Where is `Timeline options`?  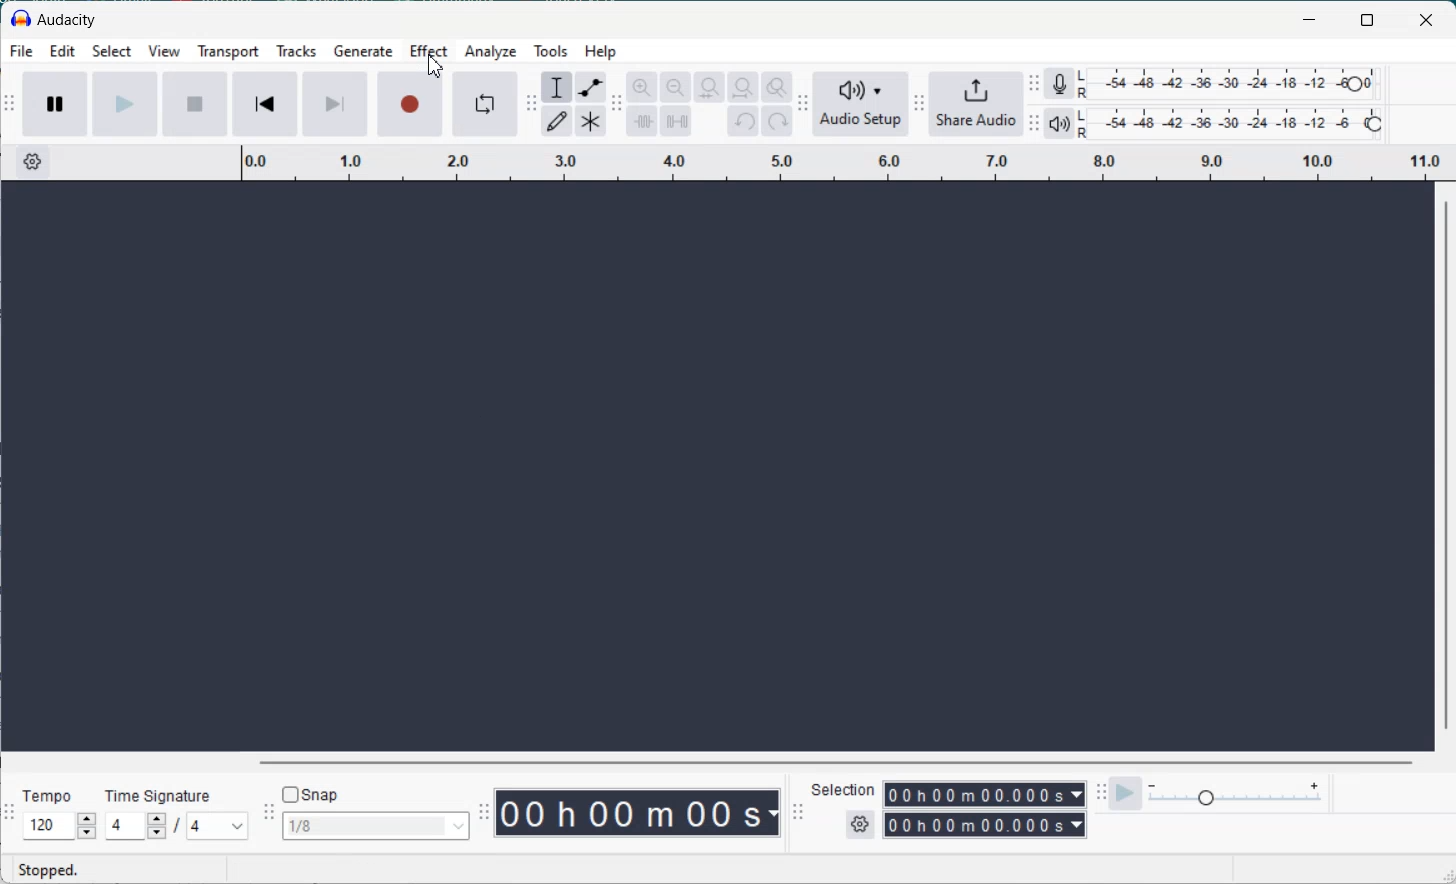 Timeline options is located at coordinates (32, 161).